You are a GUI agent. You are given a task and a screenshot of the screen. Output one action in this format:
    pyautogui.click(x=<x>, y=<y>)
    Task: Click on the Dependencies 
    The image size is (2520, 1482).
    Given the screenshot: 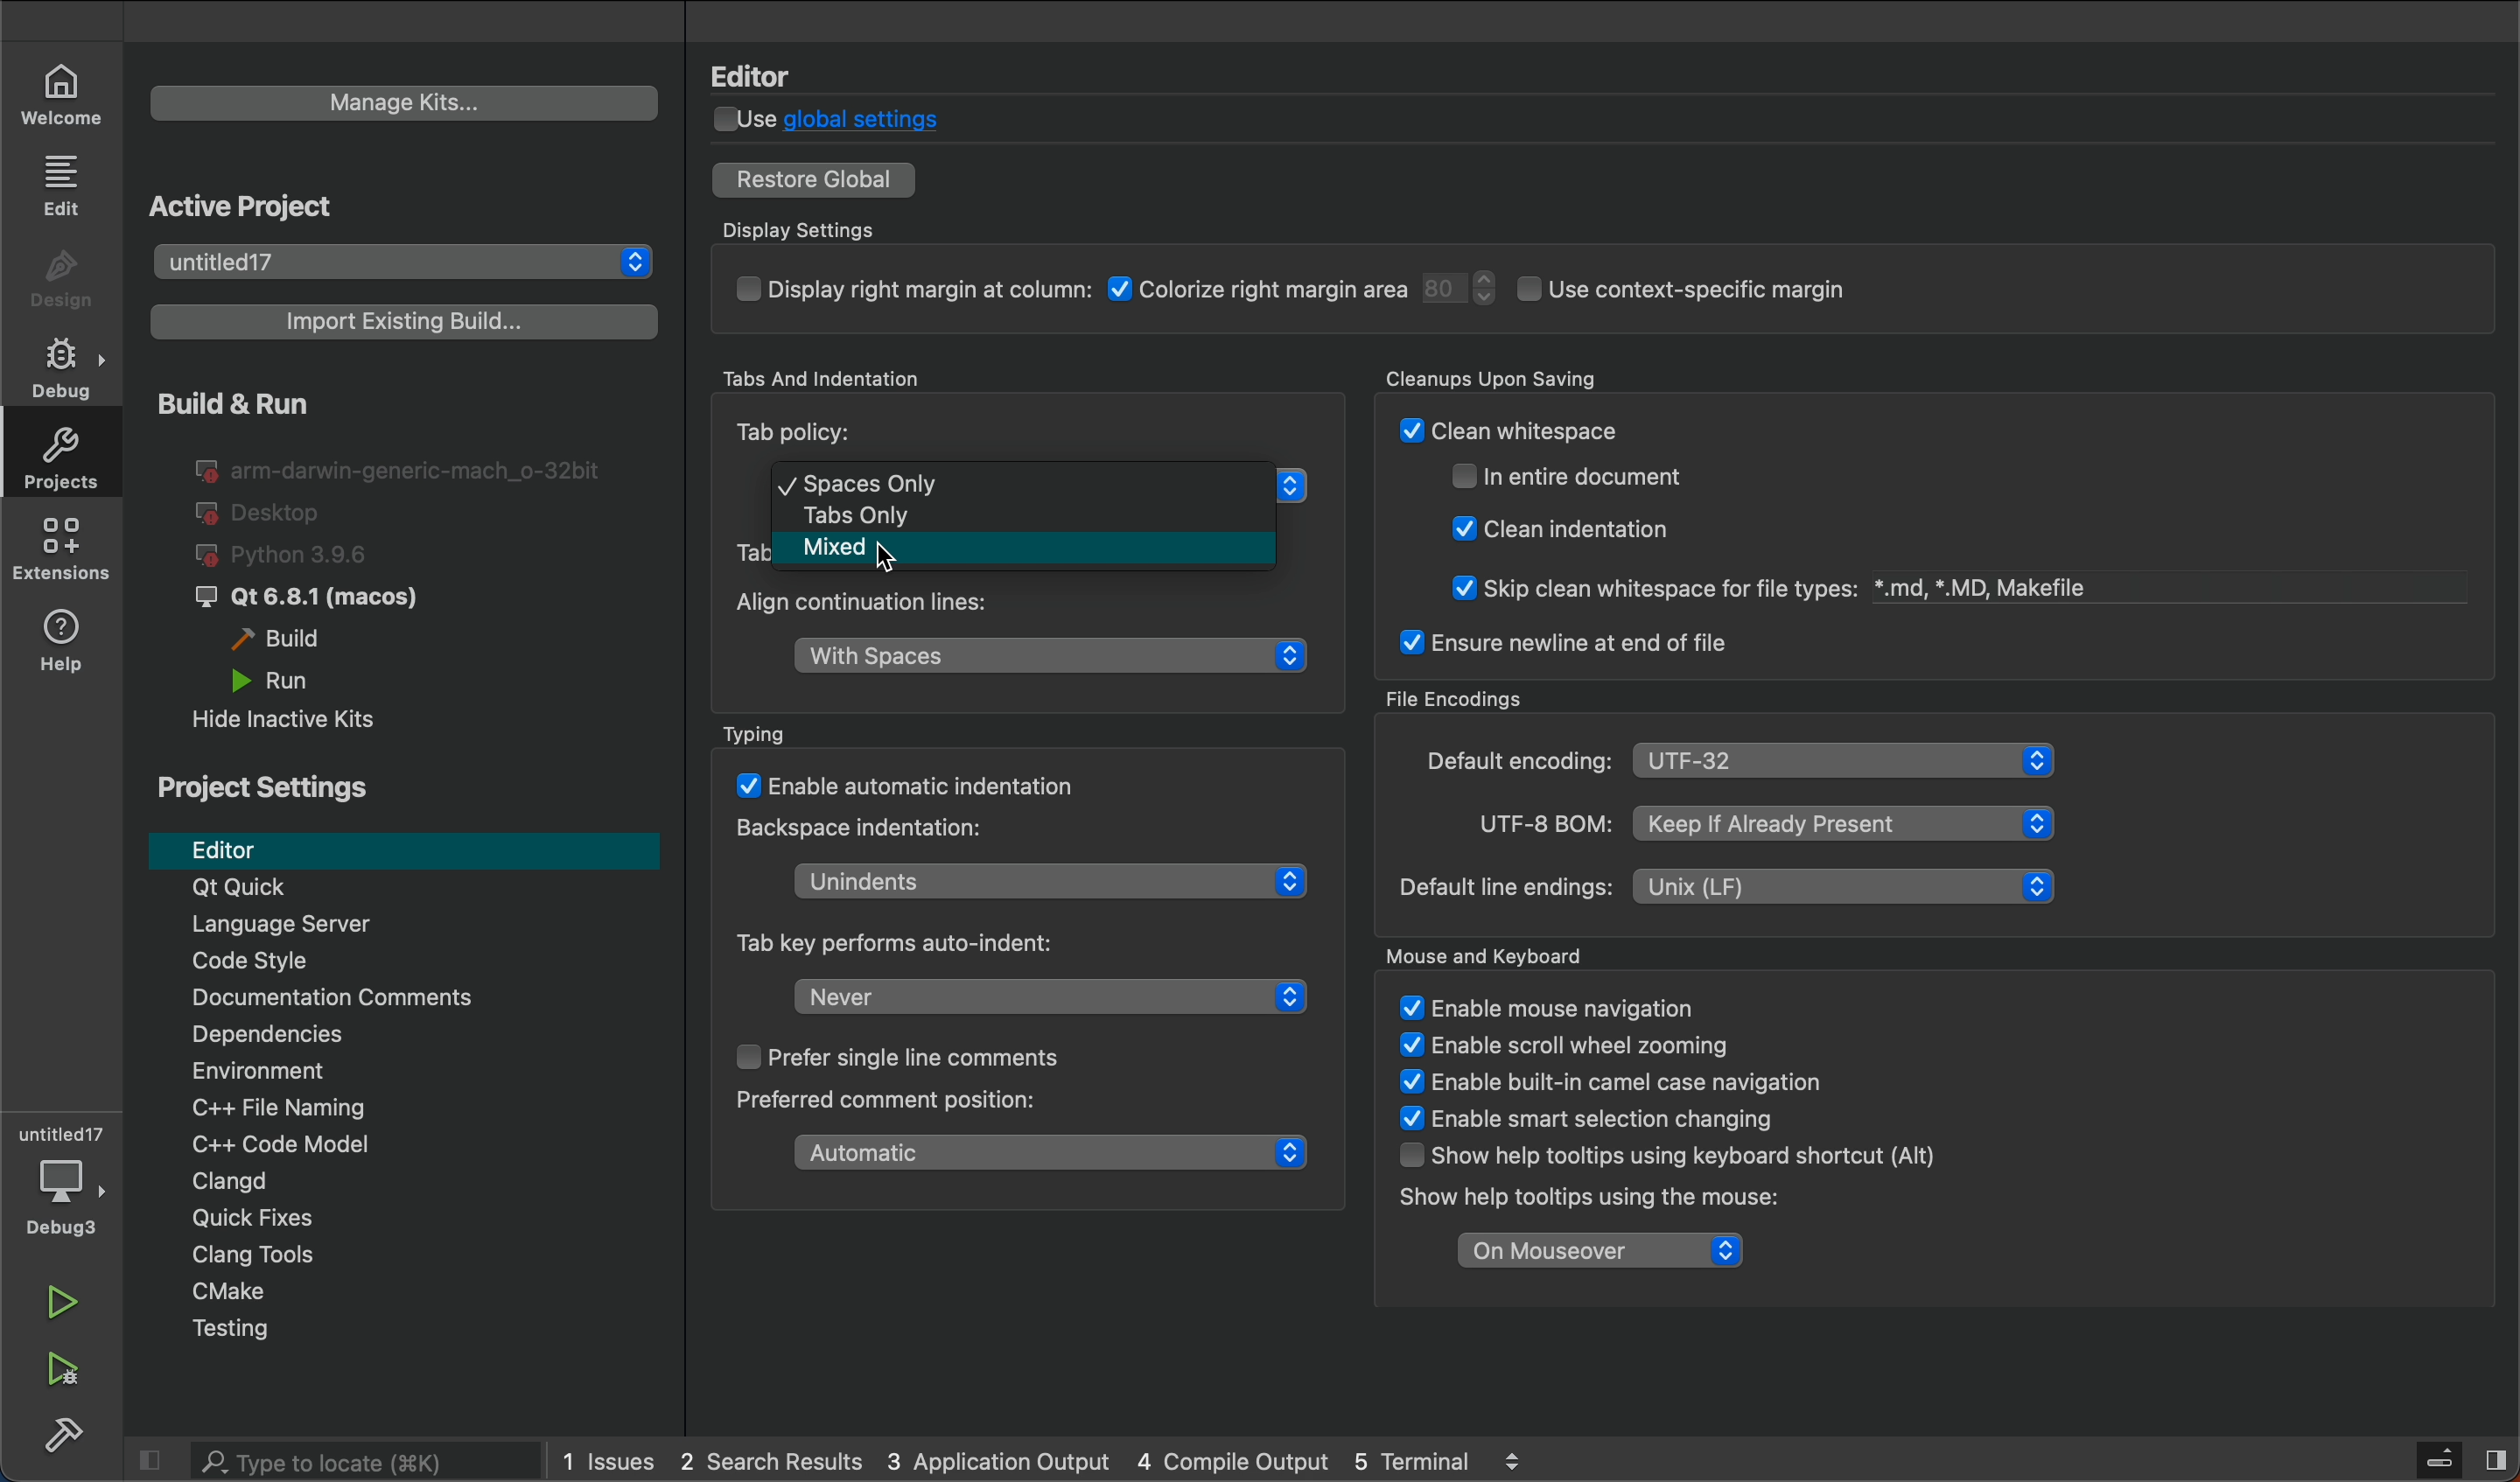 What is the action you would take?
    pyautogui.click(x=432, y=1038)
    